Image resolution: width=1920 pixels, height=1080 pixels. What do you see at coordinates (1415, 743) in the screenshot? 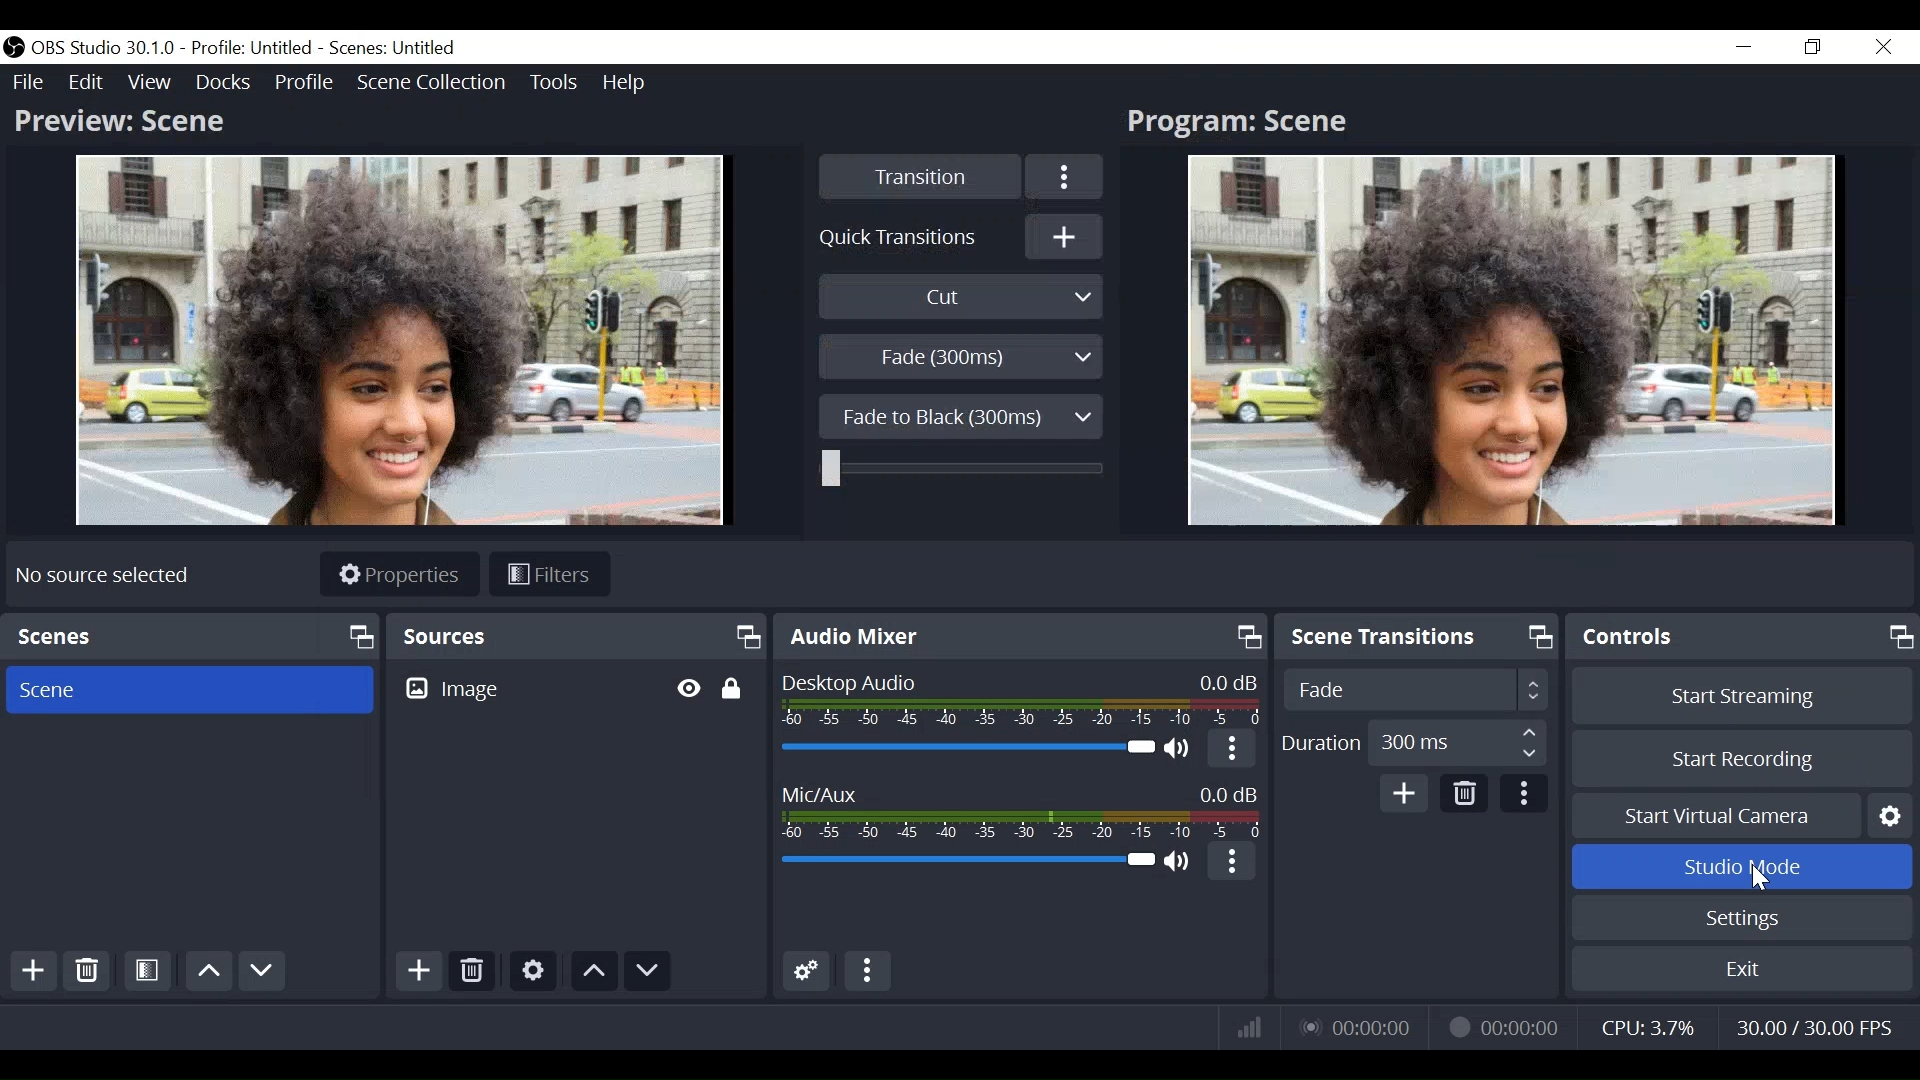
I see `Adjust Duration` at bounding box center [1415, 743].